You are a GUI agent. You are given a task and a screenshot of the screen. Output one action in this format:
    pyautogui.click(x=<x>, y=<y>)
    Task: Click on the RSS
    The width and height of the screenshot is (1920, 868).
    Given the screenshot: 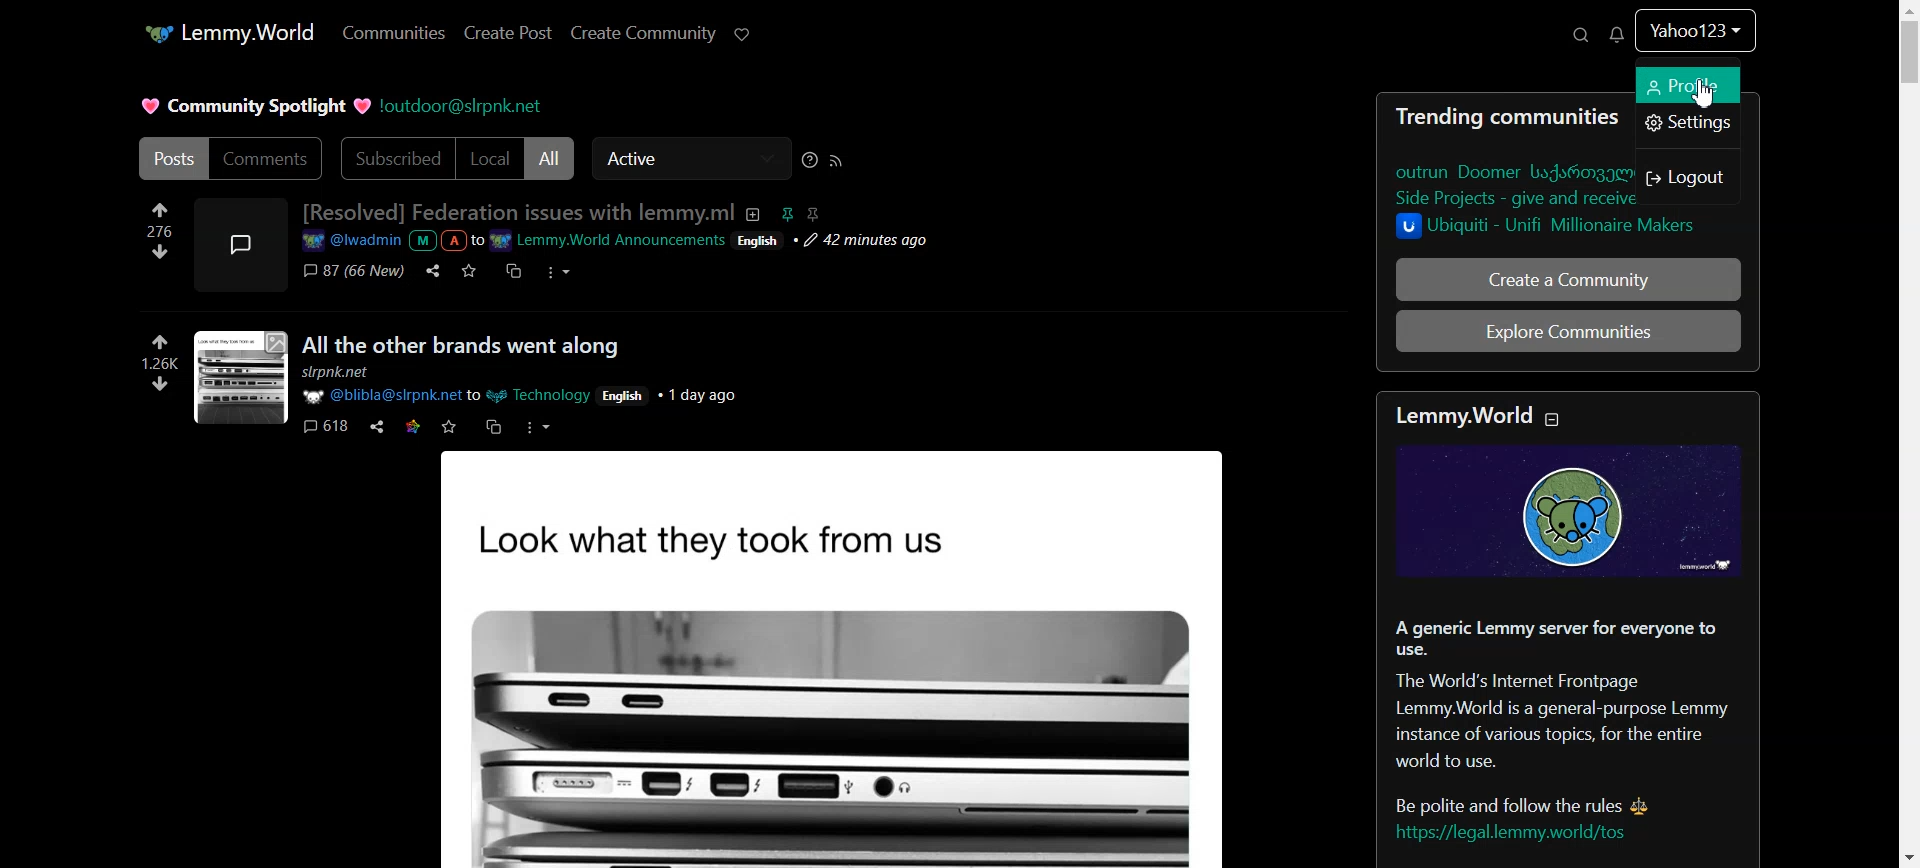 What is the action you would take?
    pyautogui.click(x=836, y=160)
    